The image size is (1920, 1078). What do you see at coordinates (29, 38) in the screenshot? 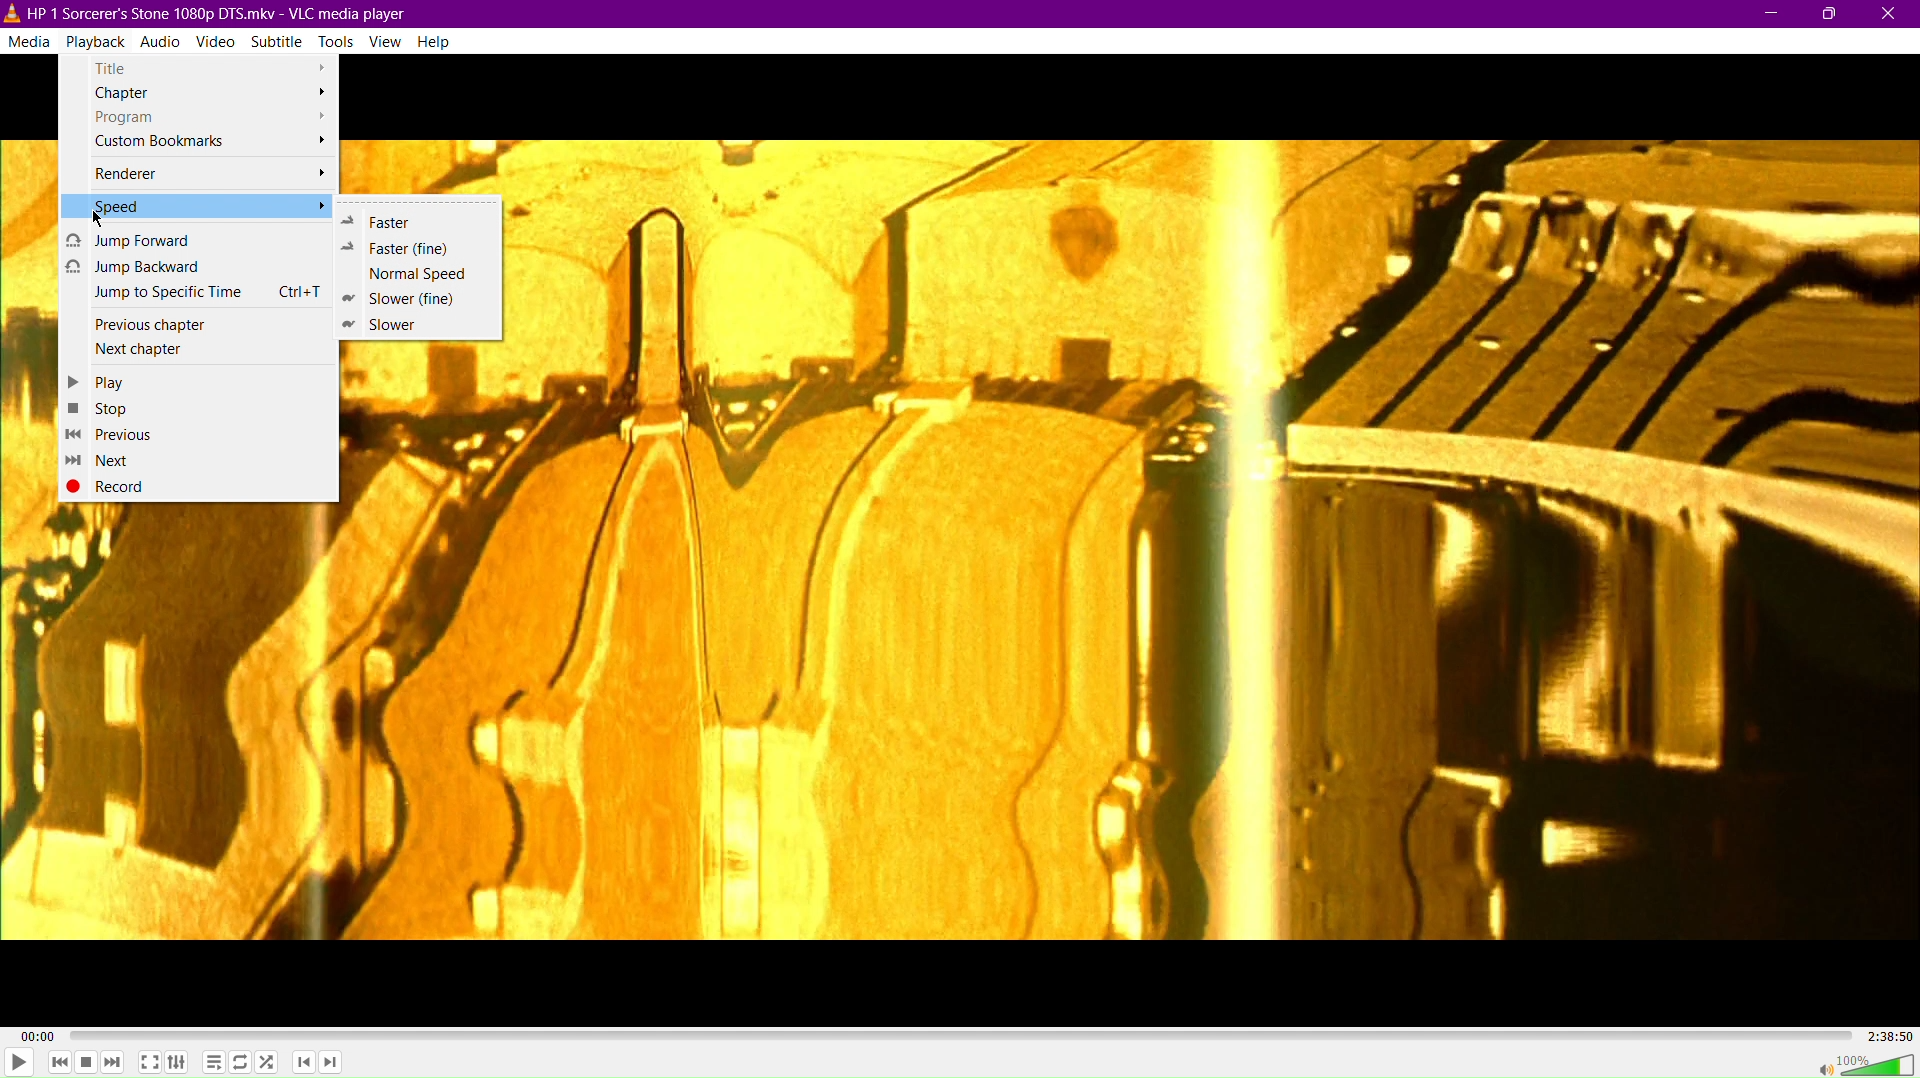
I see `Media` at bounding box center [29, 38].